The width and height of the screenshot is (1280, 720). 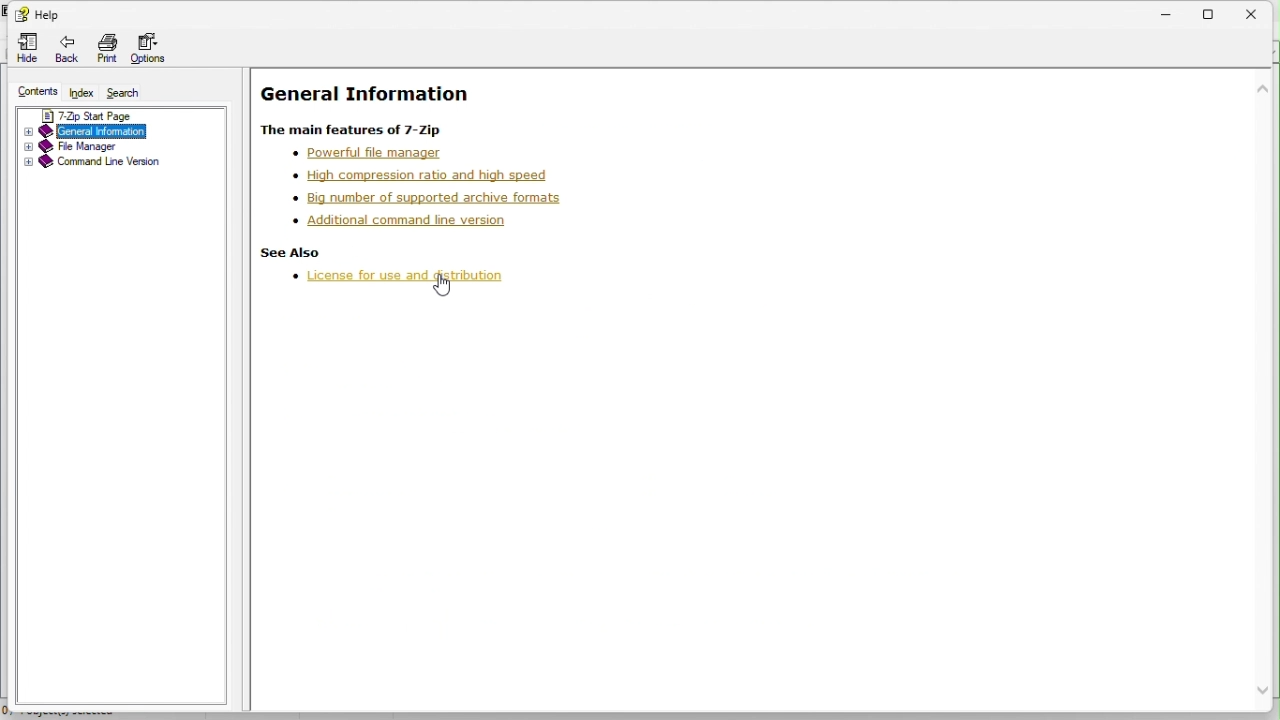 What do you see at coordinates (1260, 10) in the screenshot?
I see `Close` at bounding box center [1260, 10].